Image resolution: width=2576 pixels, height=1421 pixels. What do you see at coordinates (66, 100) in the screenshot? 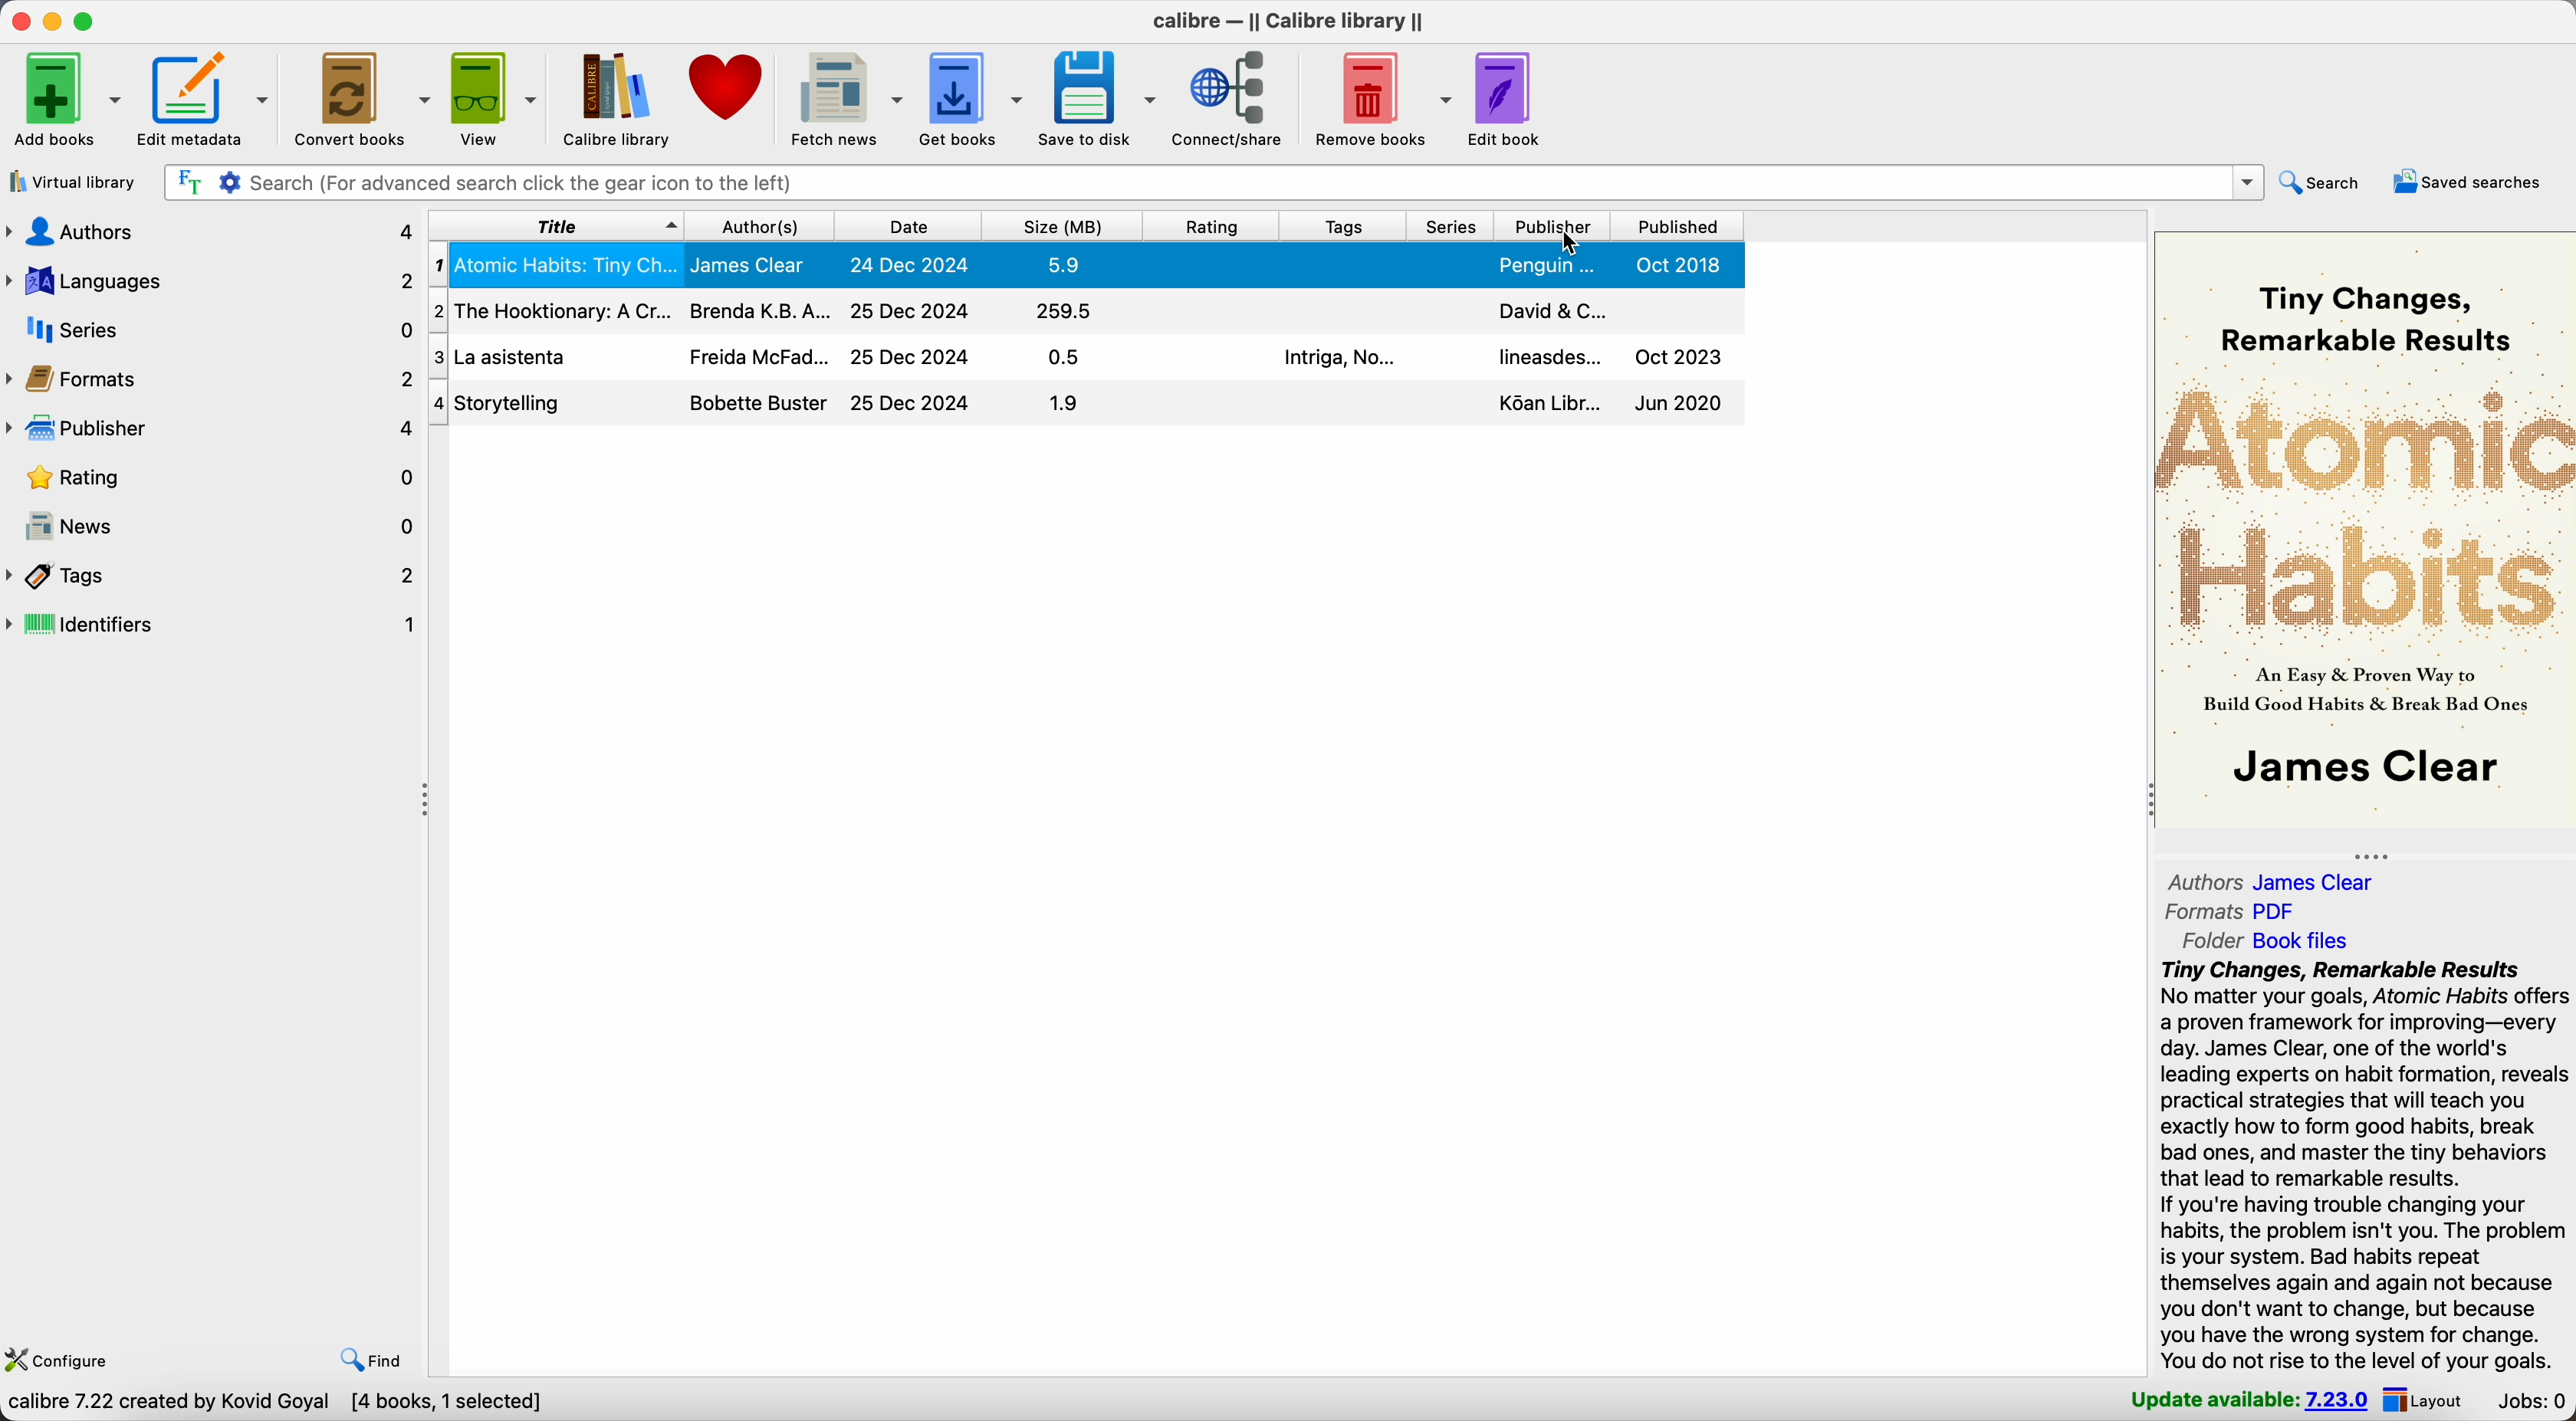
I see `add books` at bounding box center [66, 100].